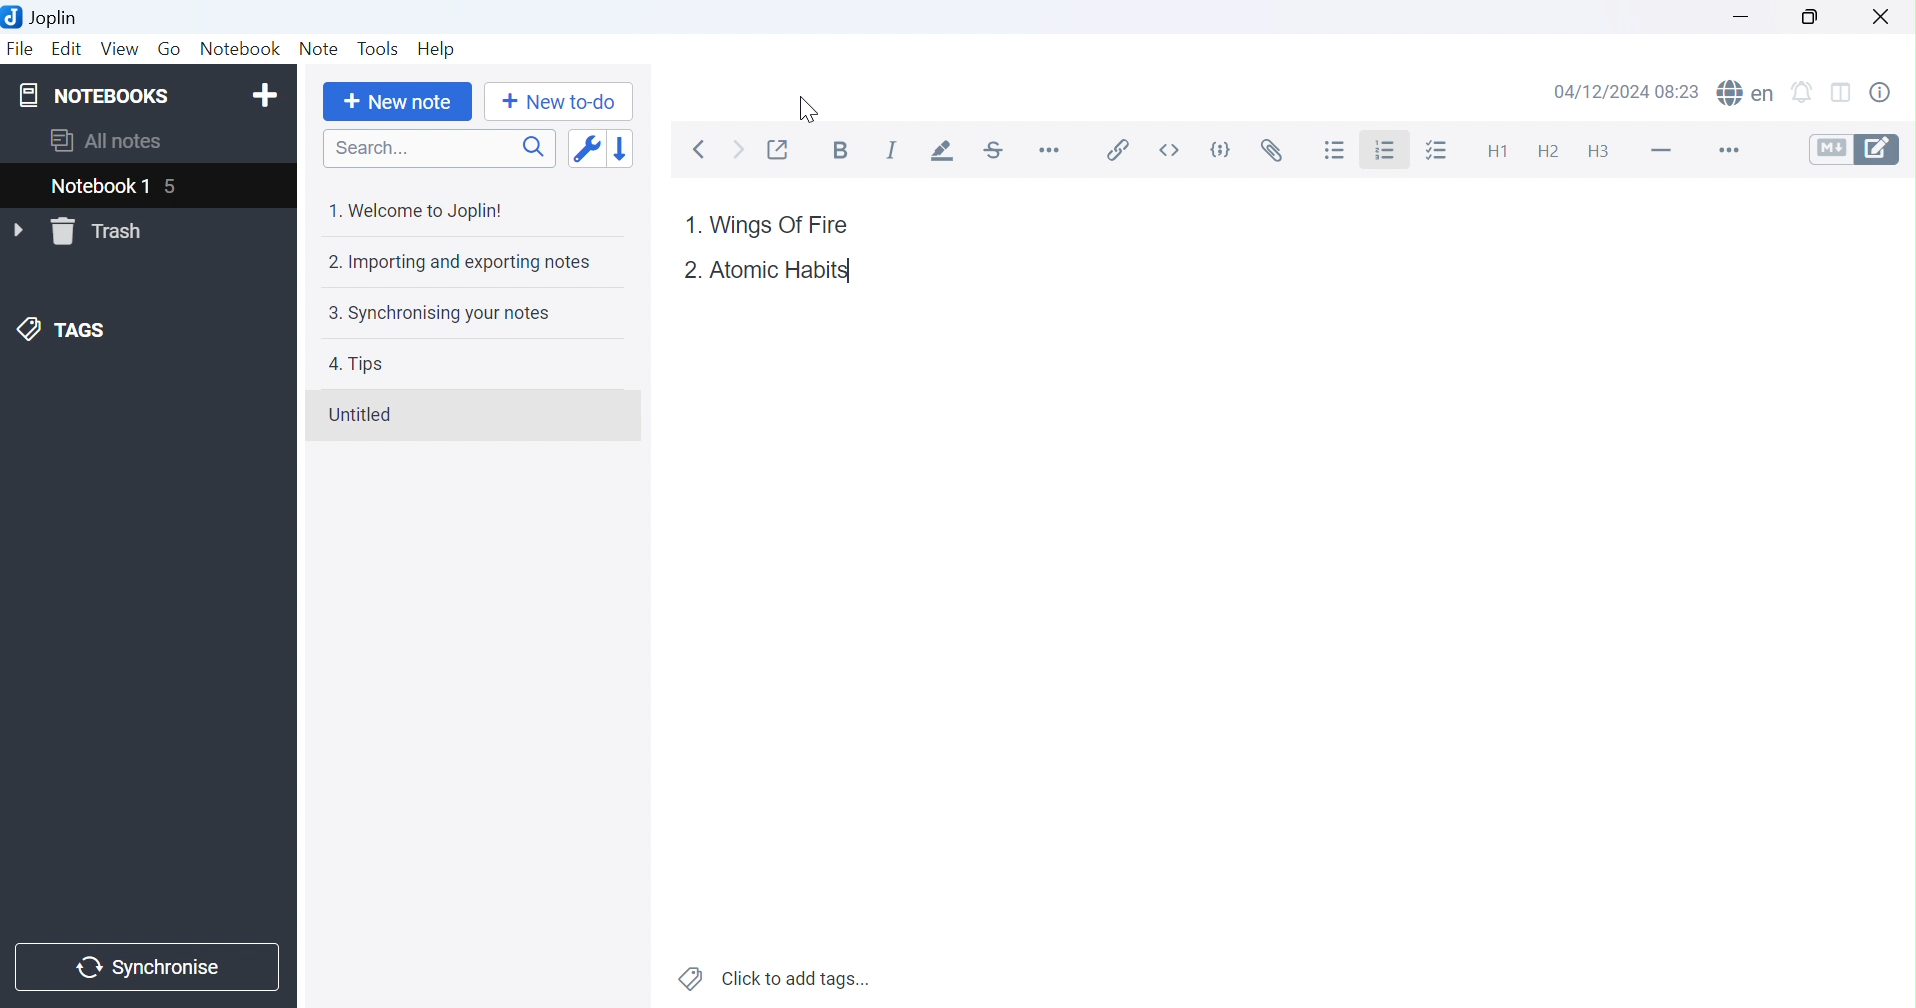 This screenshot has width=1916, height=1008. What do you see at coordinates (944, 152) in the screenshot?
I see `Highlight` at bounding box center [944, 152].